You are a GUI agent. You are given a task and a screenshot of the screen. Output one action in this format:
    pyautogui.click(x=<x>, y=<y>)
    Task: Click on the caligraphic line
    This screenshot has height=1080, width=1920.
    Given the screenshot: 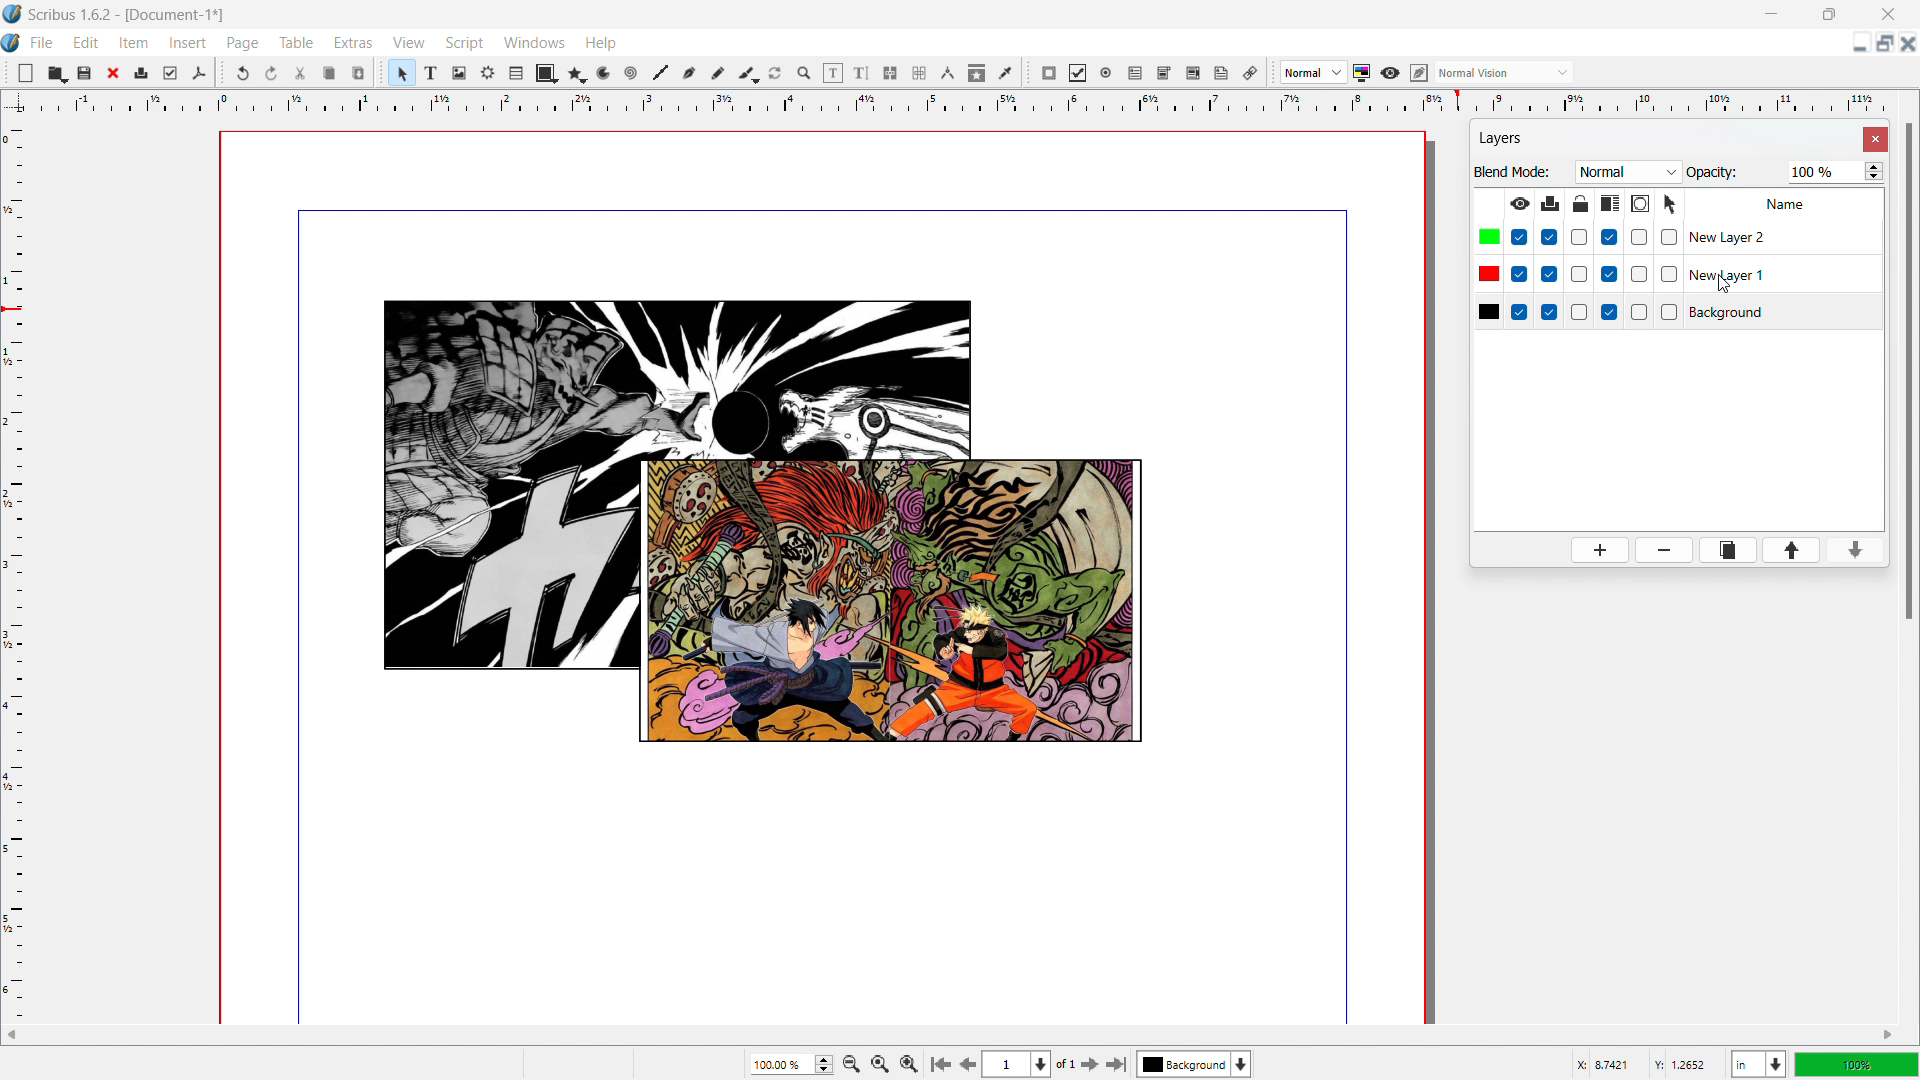 What is the action you would take?
    pyautogui.click(x=747, y=73)
    